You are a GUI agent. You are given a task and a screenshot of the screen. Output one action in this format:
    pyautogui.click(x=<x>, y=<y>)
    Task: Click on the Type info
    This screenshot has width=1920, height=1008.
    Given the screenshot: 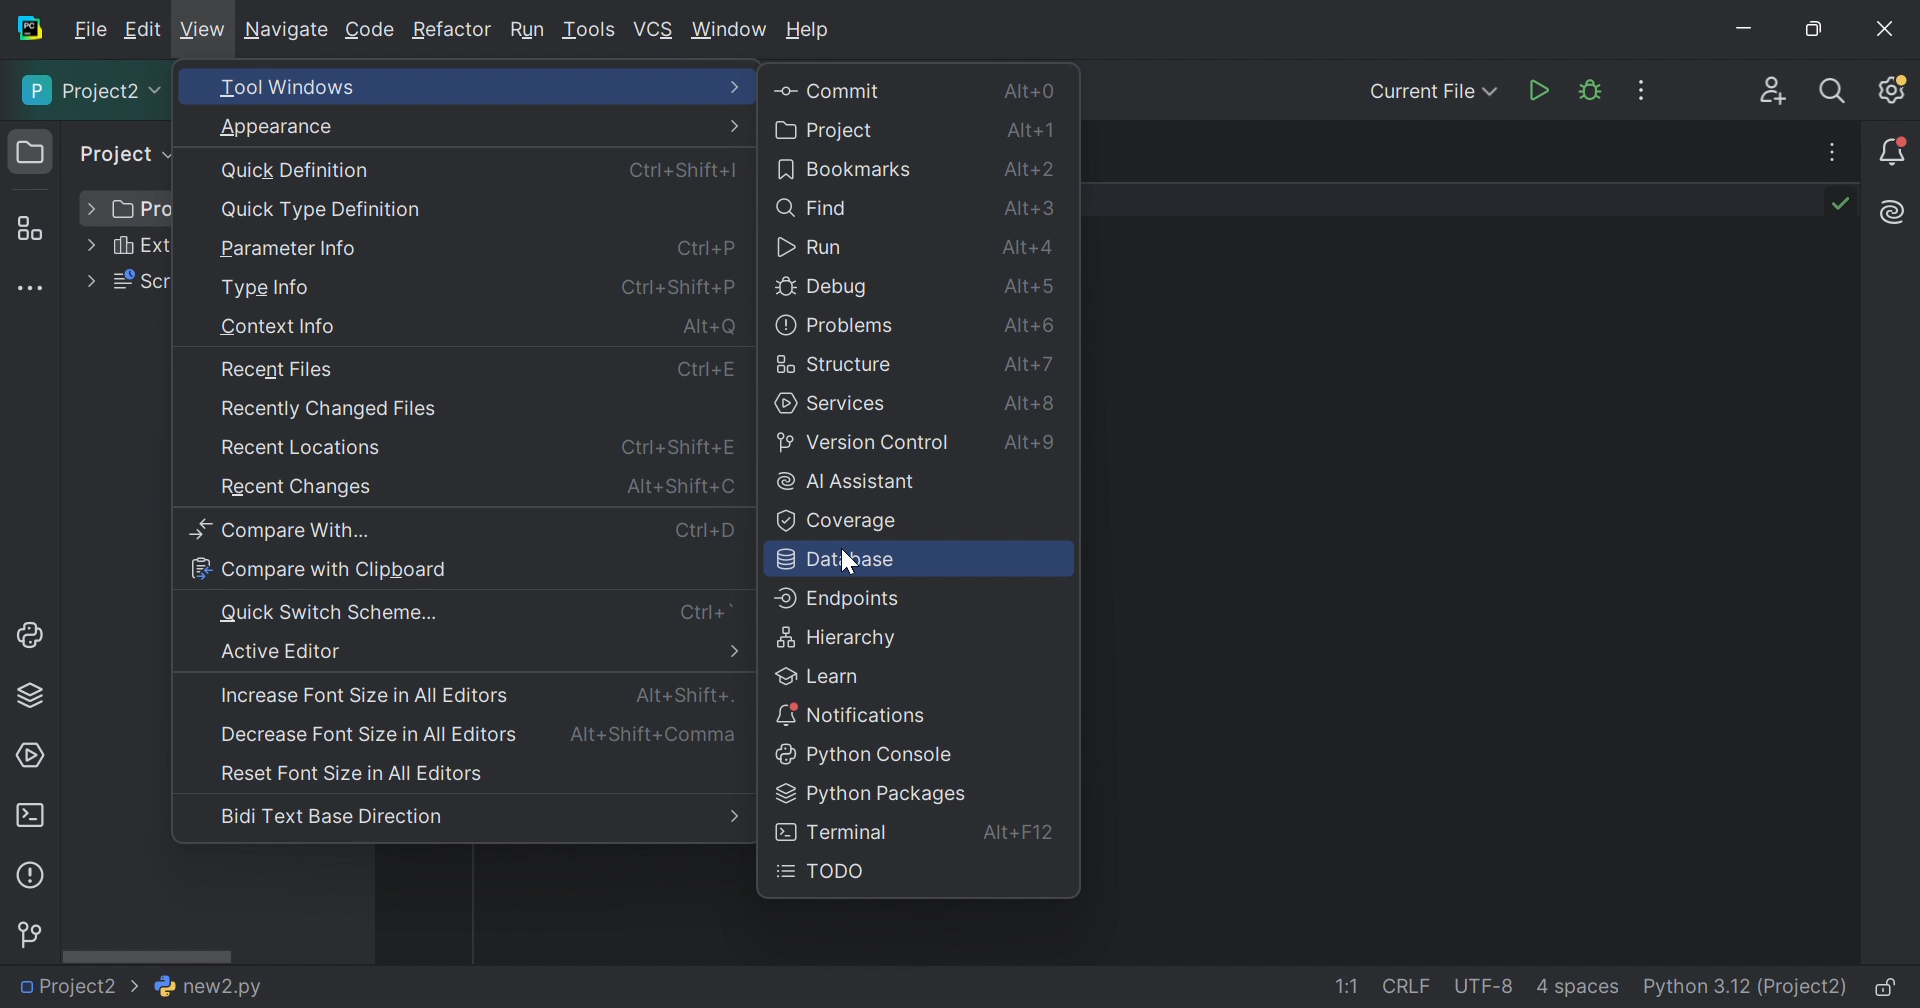 What is the action you would take?
    pyautogui.click(x=268, y=289)
    